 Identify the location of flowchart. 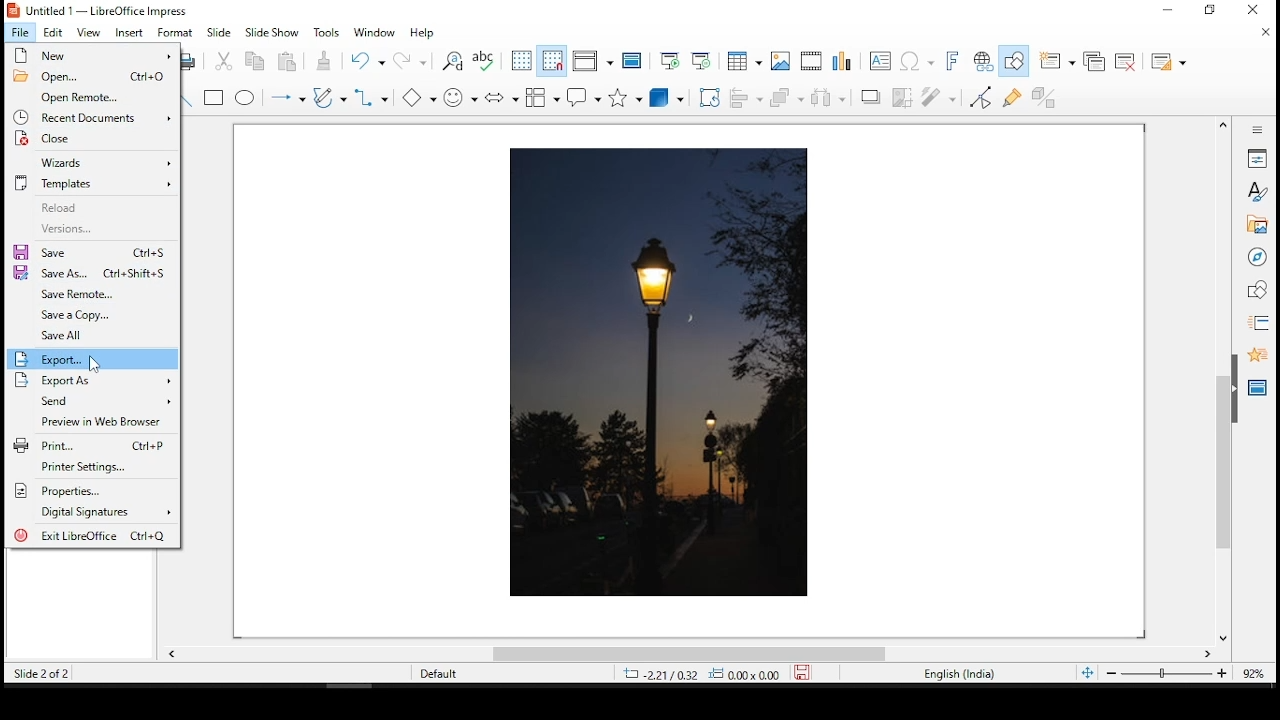
(543, 97).